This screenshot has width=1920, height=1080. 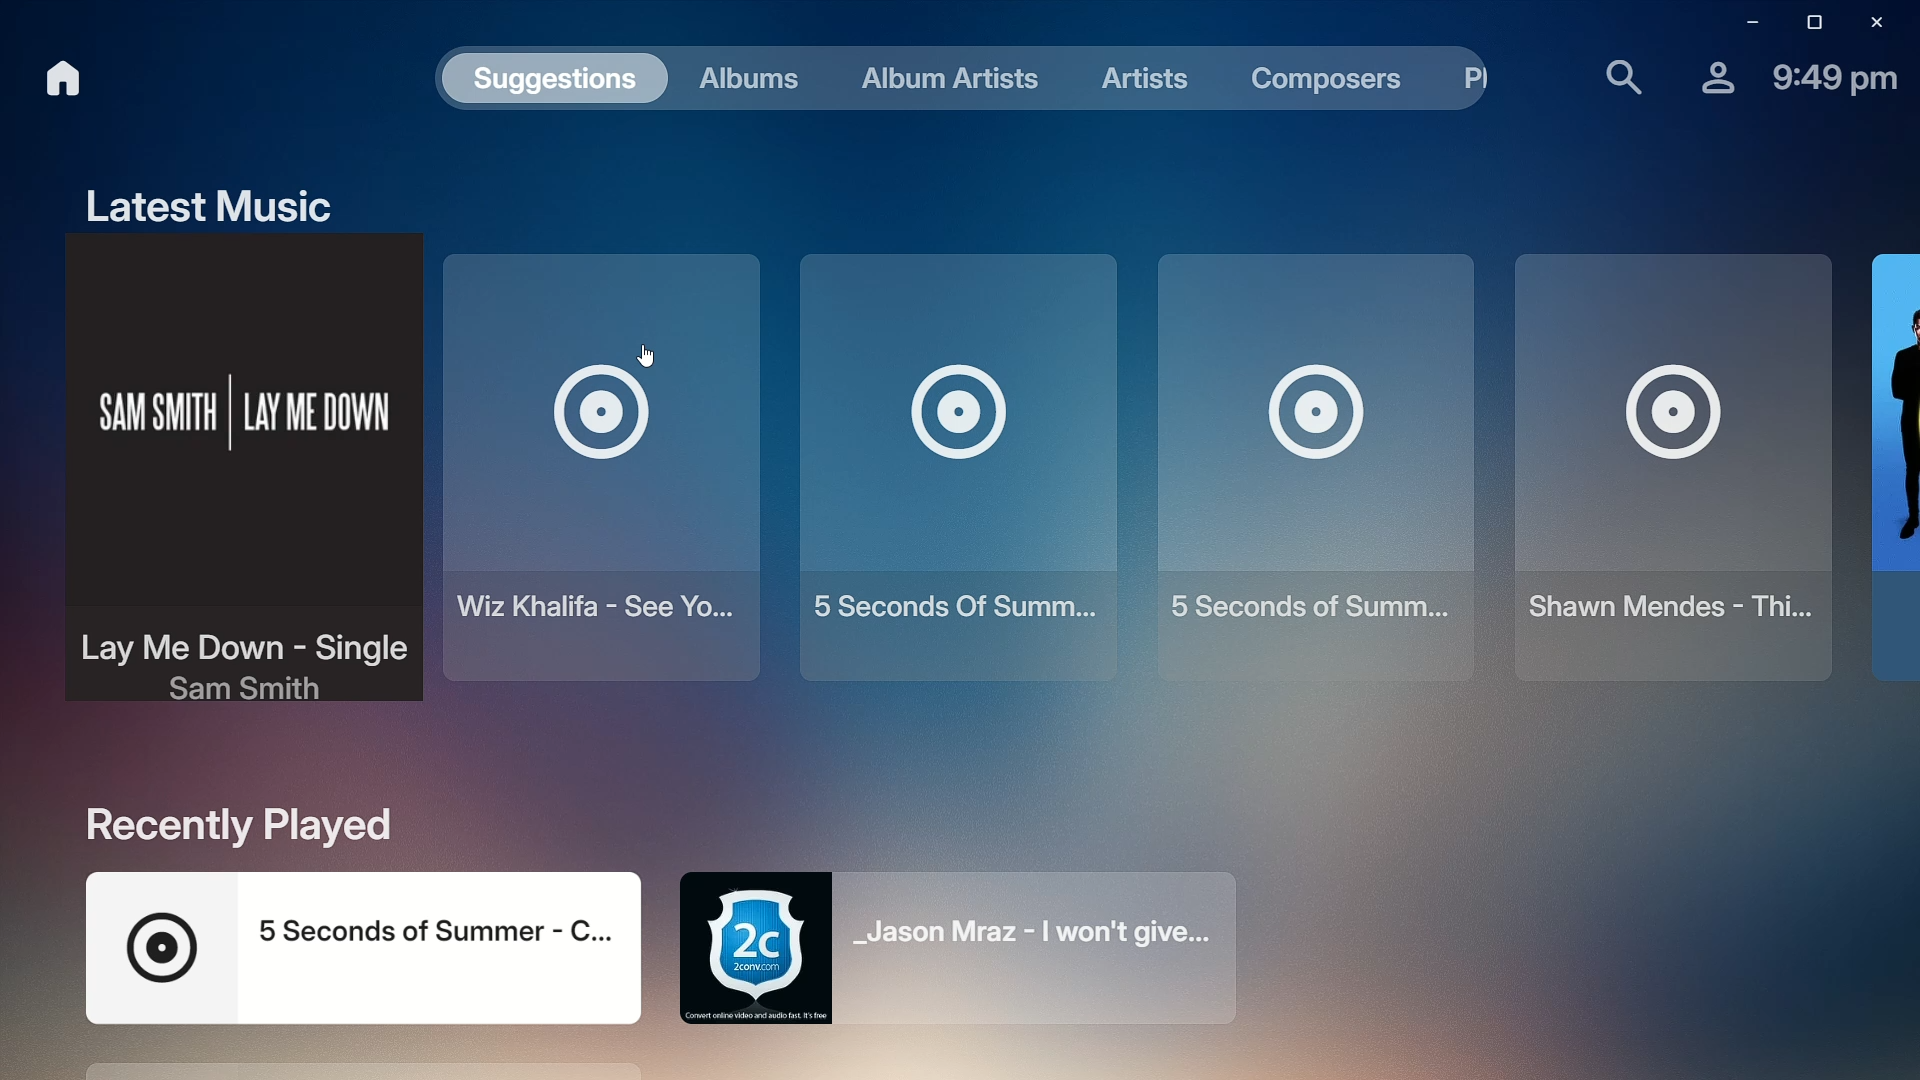 What do you see at coordinates (1465, 79) in the screenshot?
I see `P` at bounding box center [1465, 79].